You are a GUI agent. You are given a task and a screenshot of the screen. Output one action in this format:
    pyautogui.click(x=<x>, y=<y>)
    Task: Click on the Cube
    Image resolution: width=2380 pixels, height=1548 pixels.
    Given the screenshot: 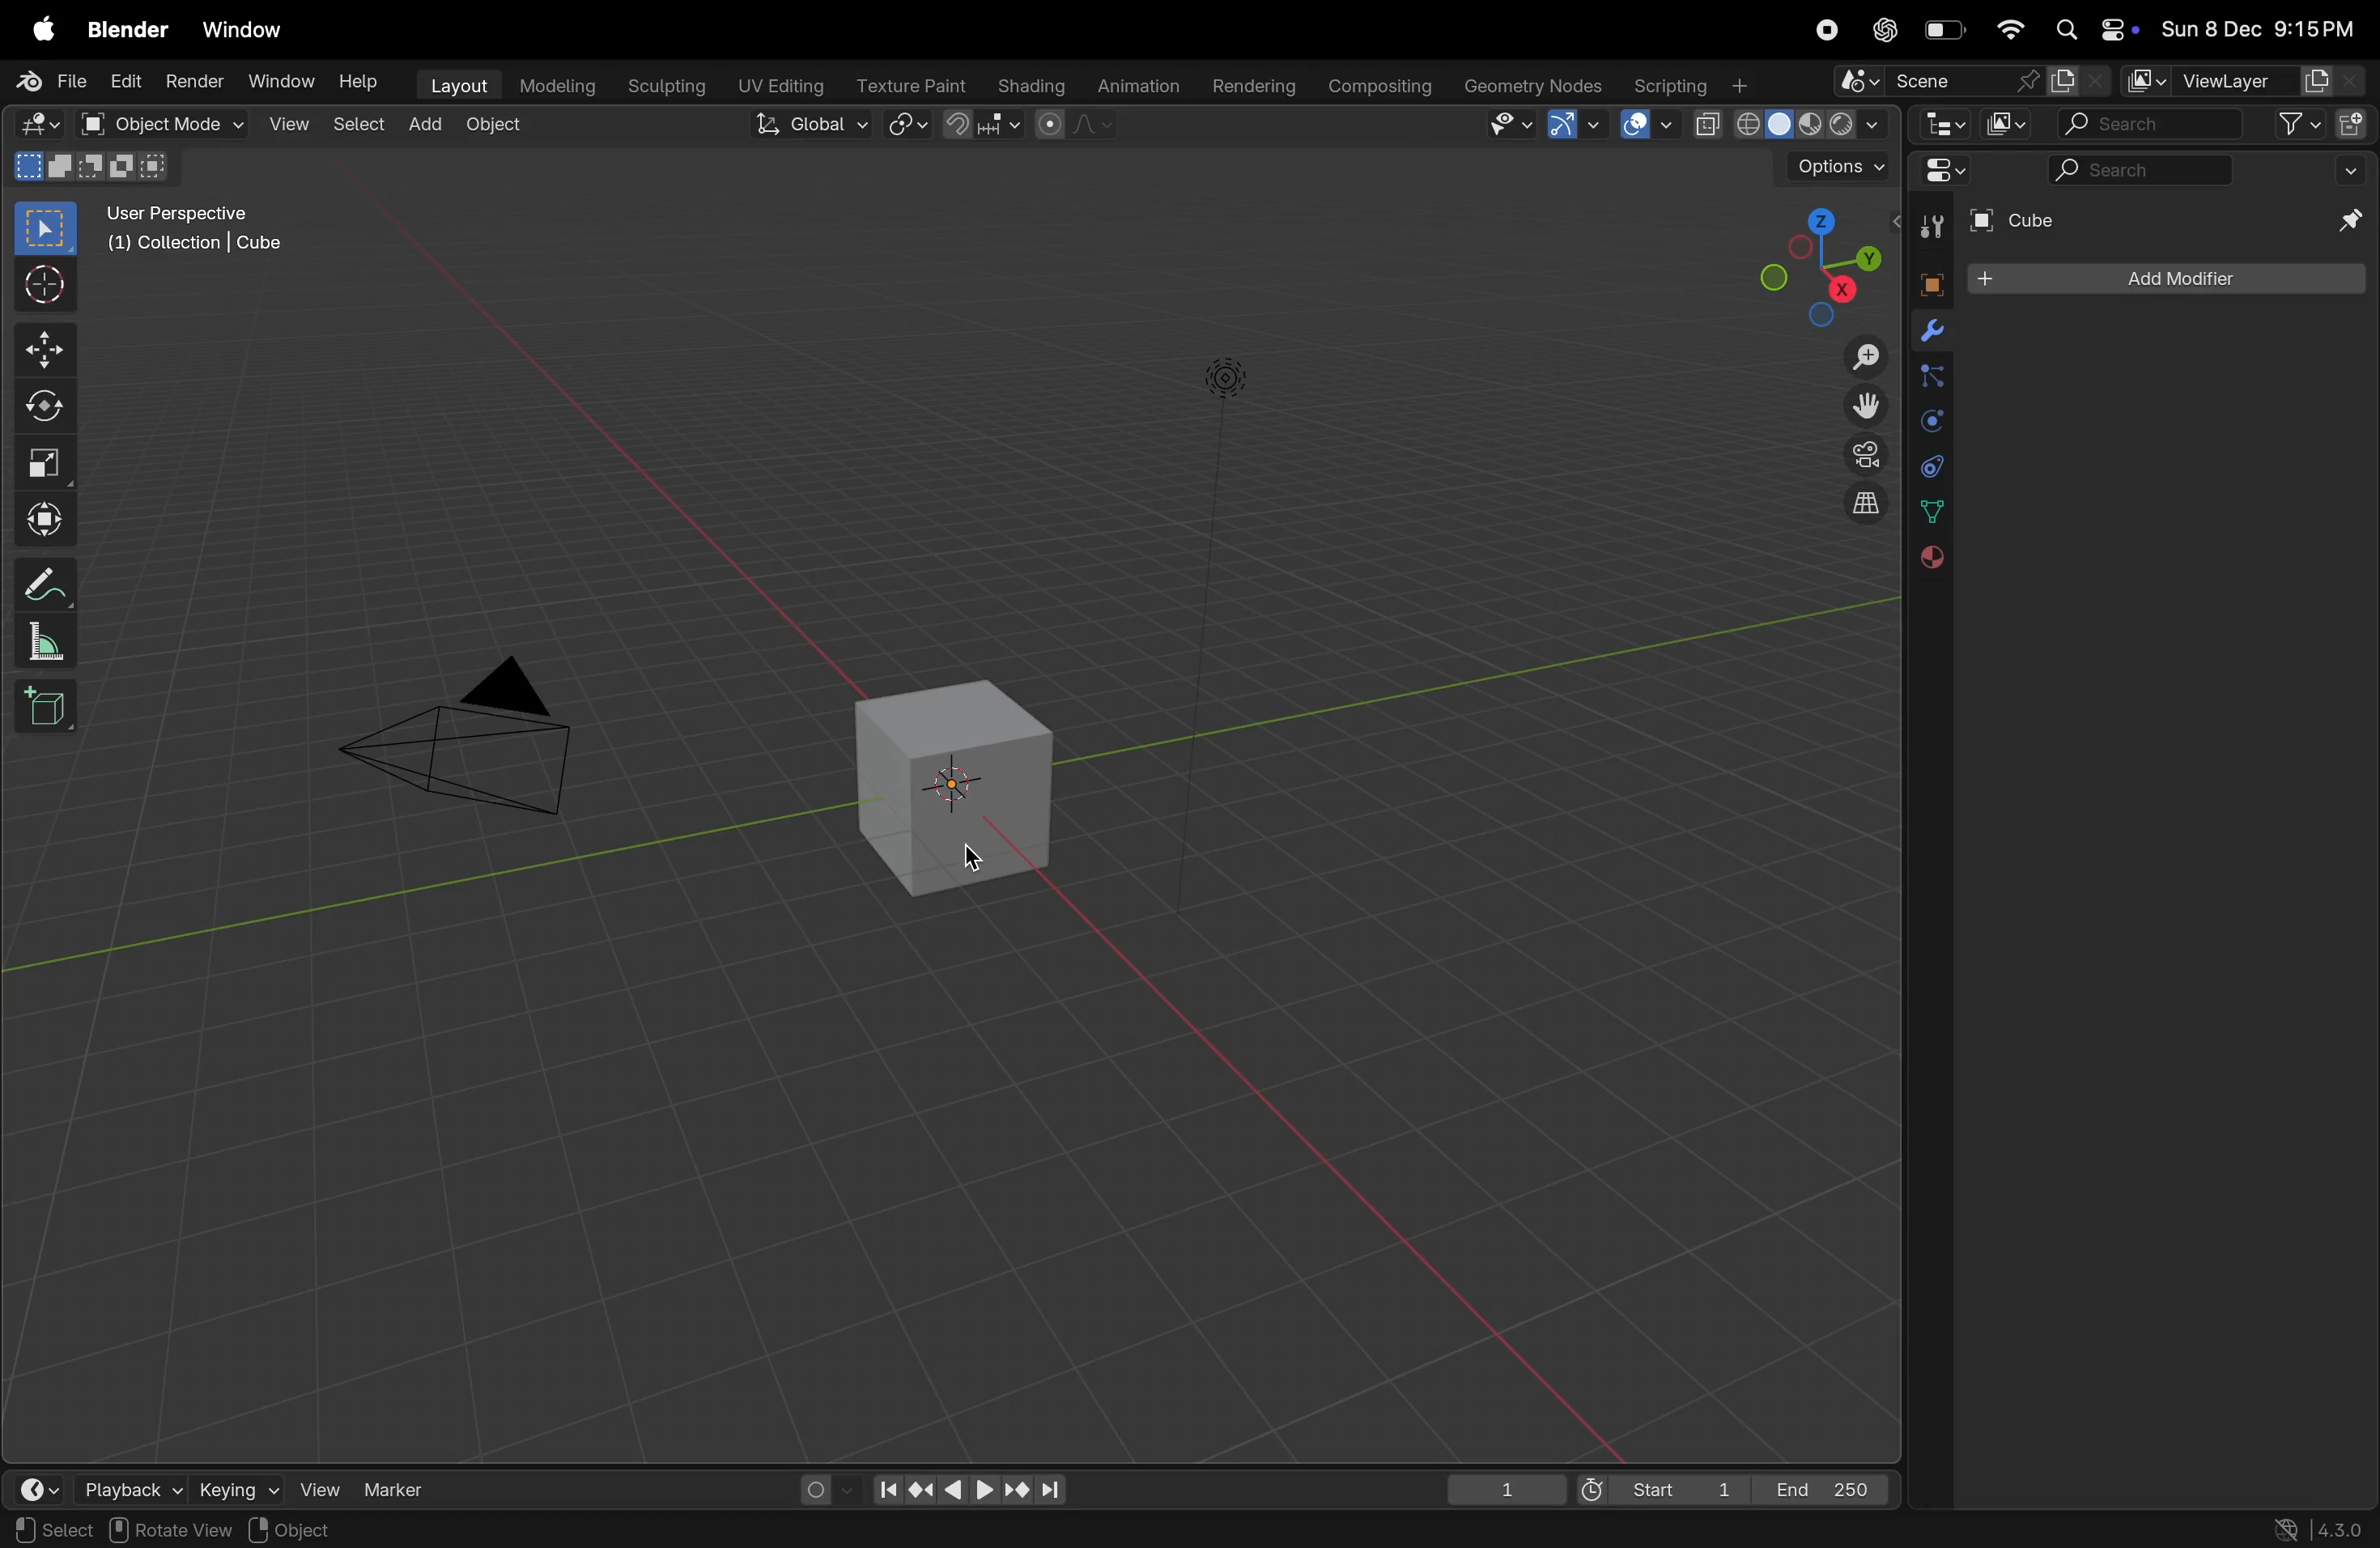 What is the action you would take?
    pyautogui.click(x=2016, y=221)
    